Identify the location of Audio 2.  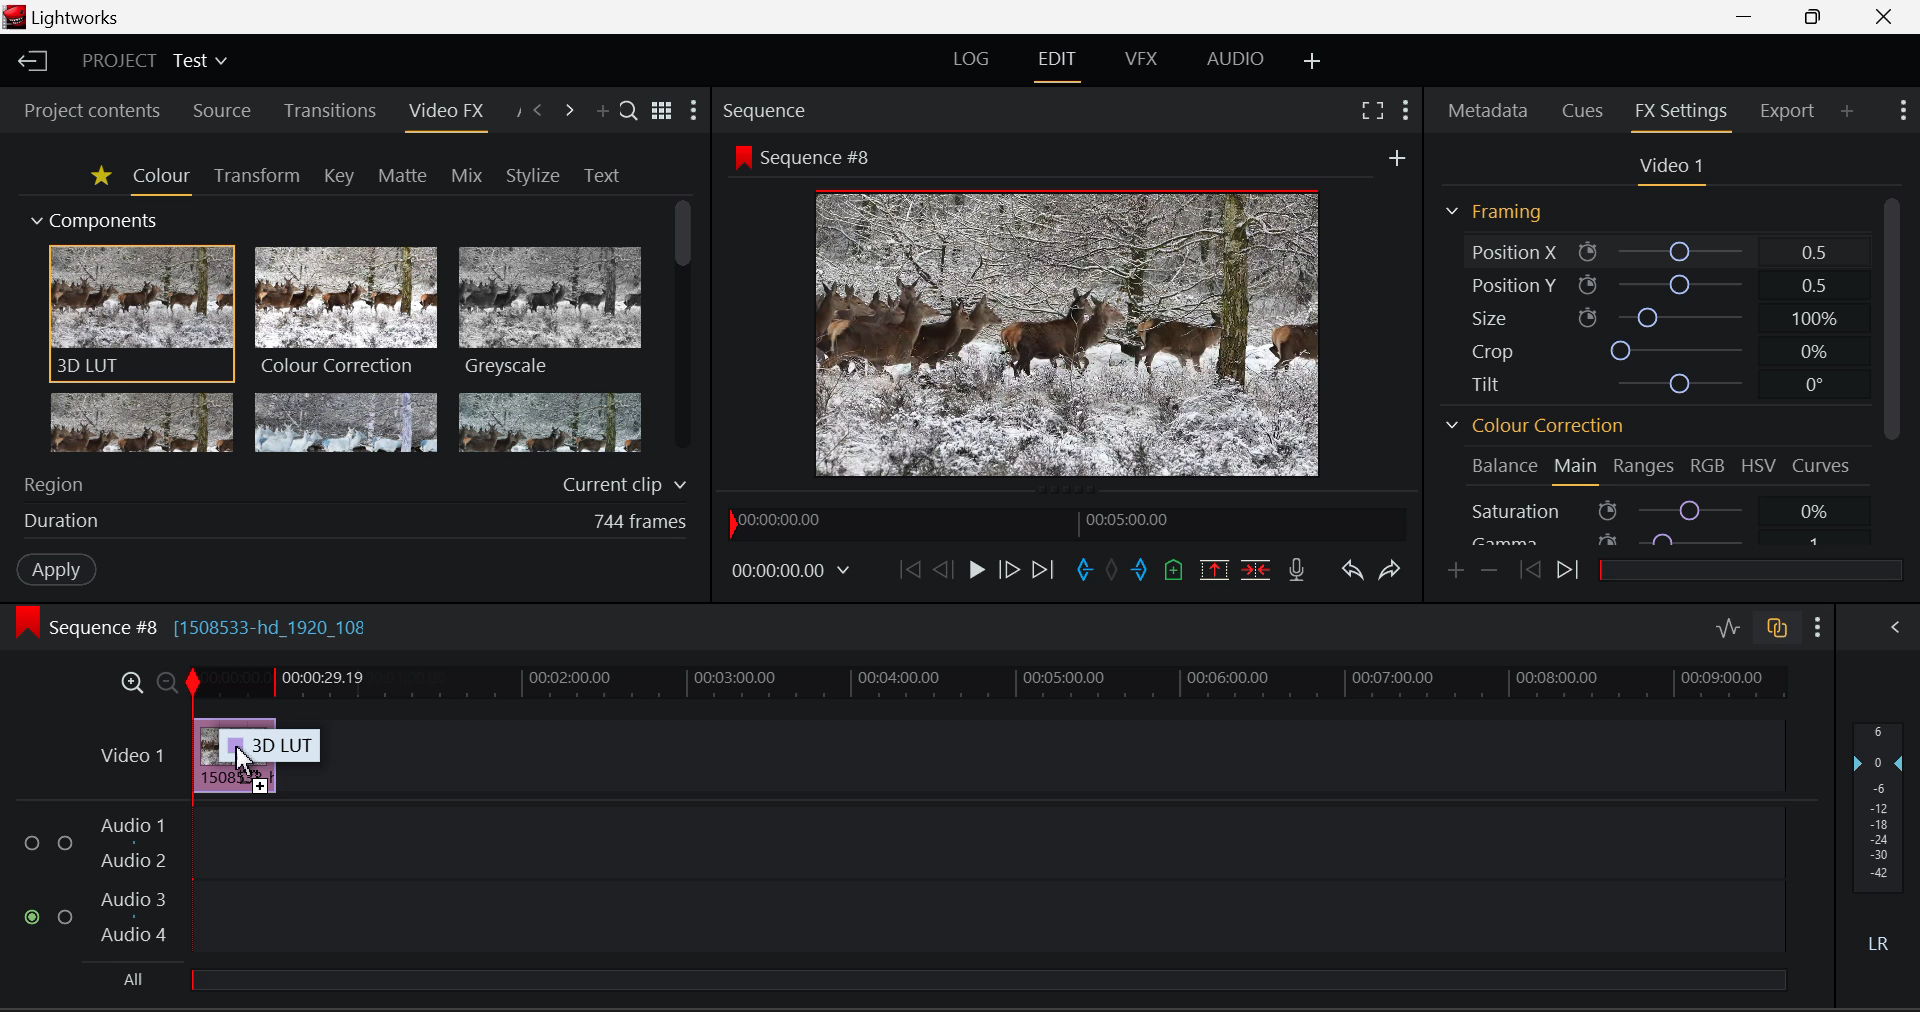
(136, 862).